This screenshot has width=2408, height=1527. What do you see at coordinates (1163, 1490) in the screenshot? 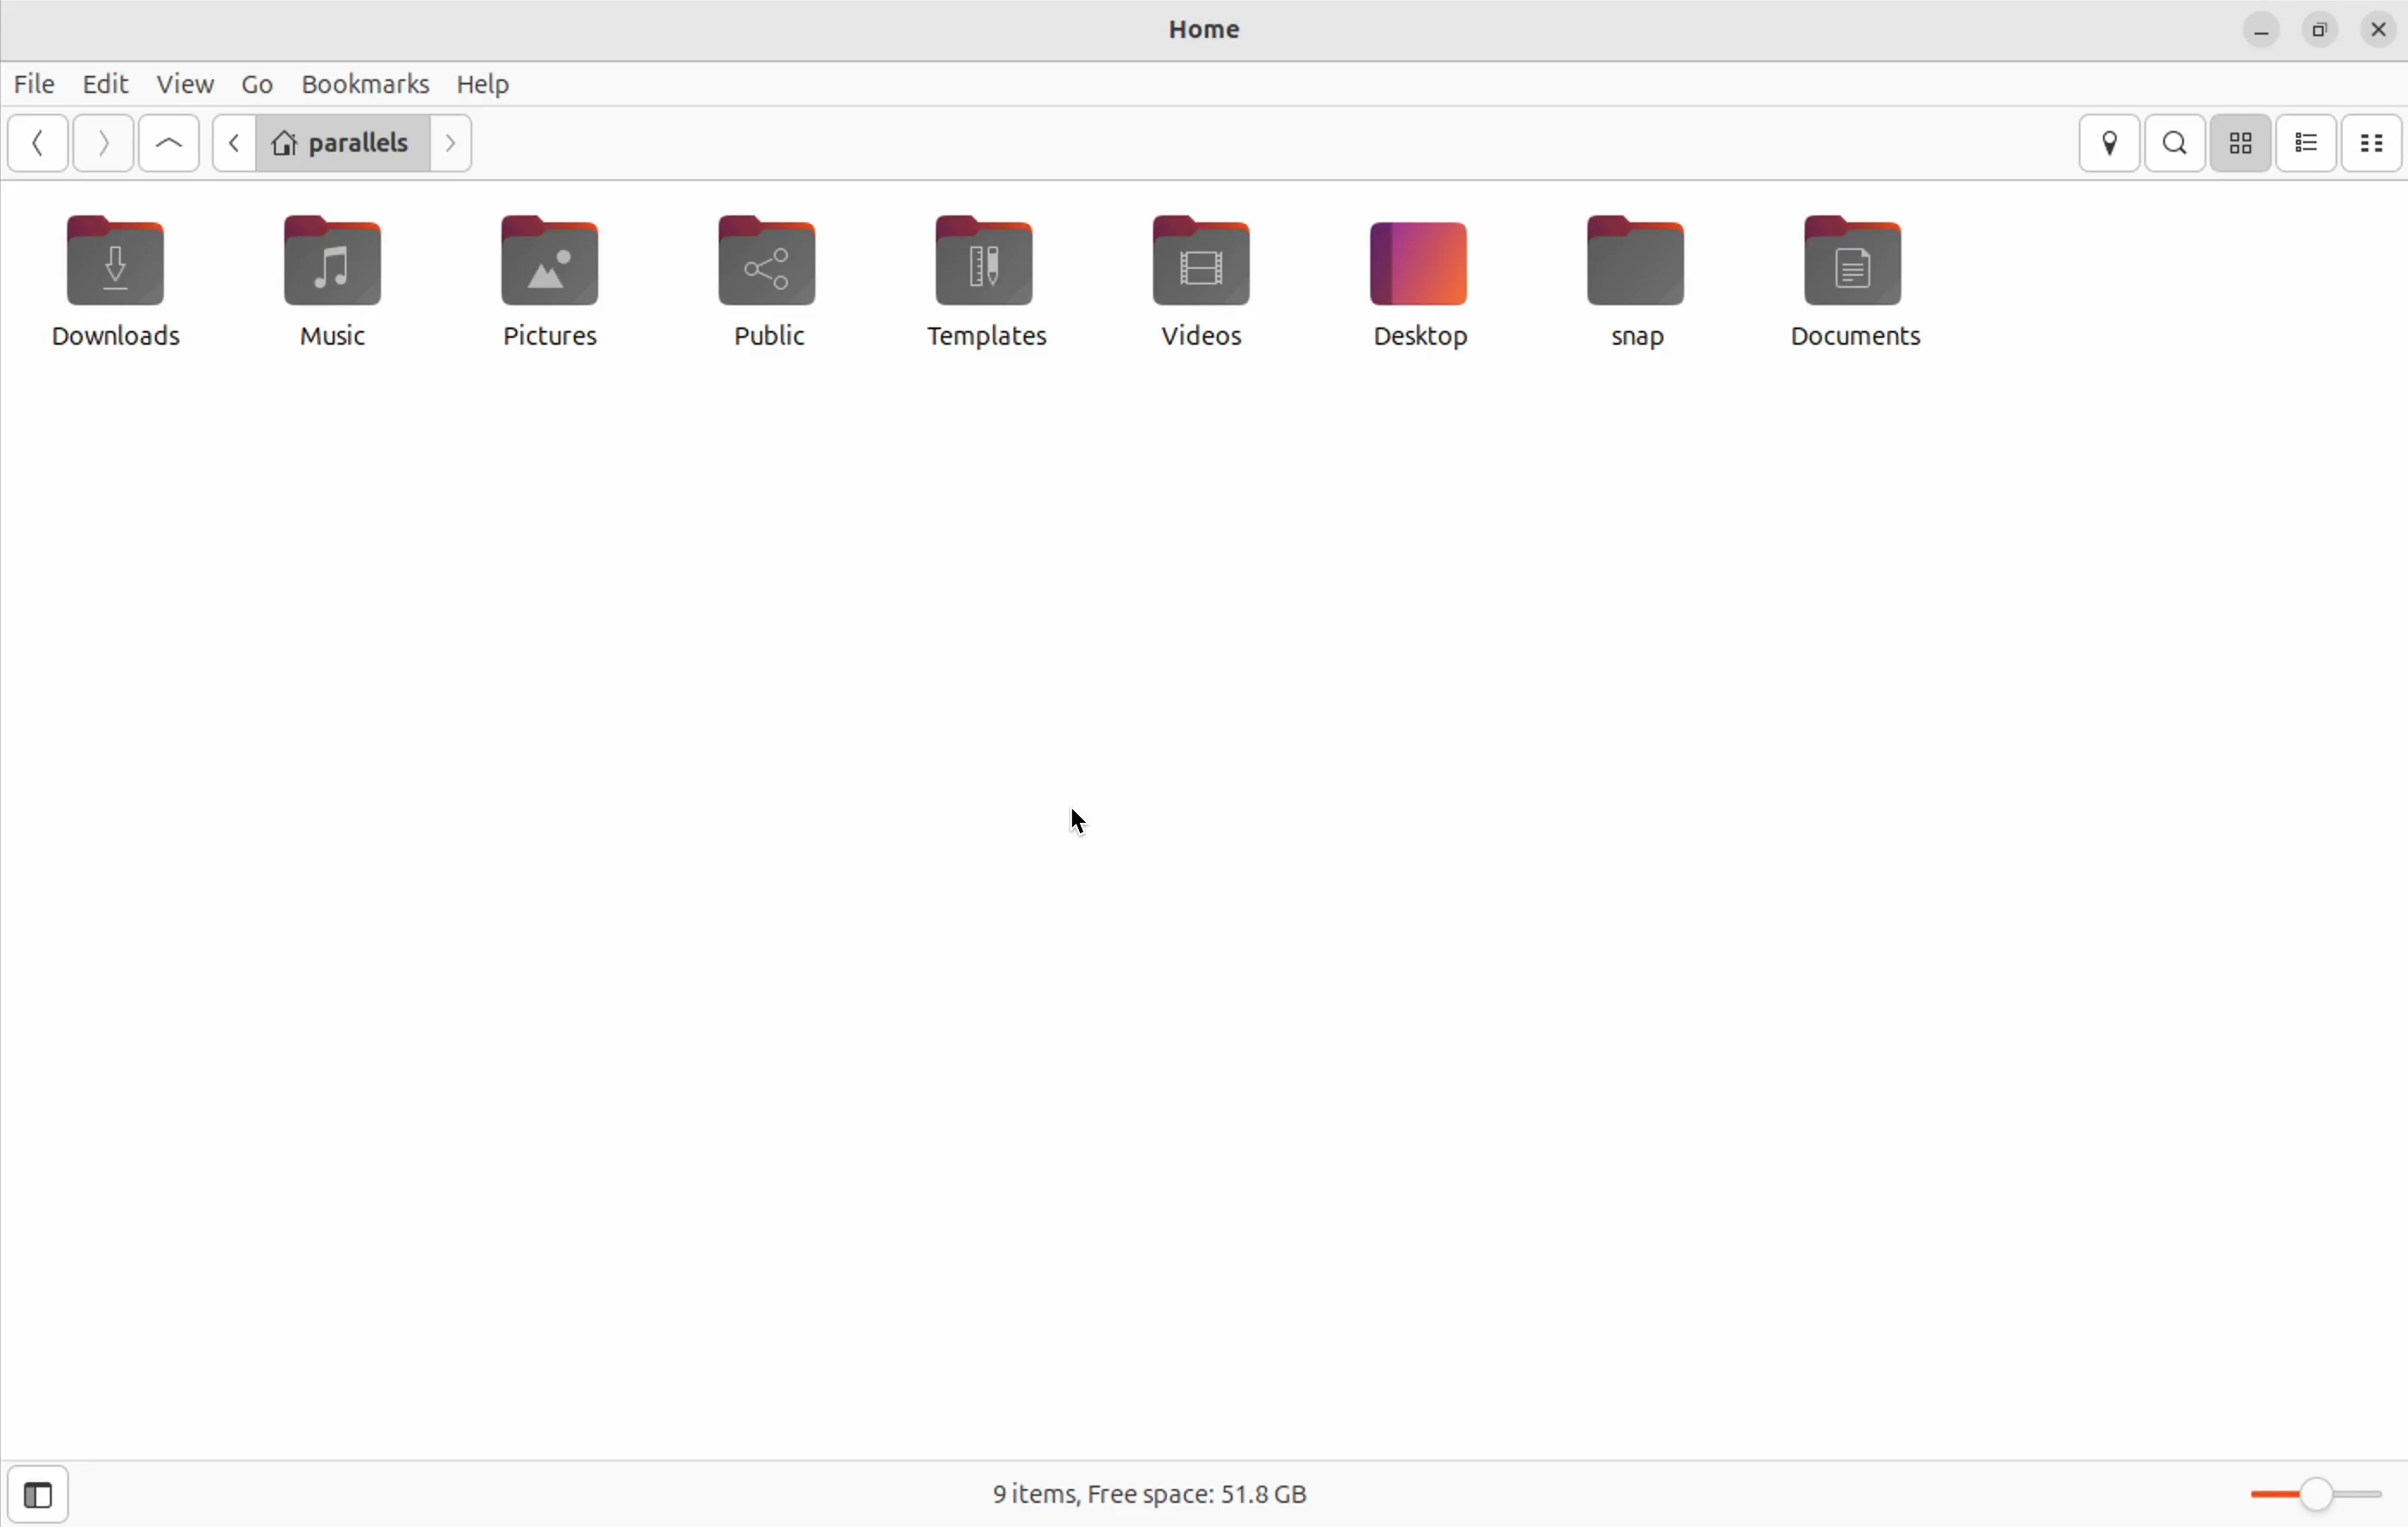
I see `9 items free space 51.31 Gb` at bounding box center [1163, 1490].